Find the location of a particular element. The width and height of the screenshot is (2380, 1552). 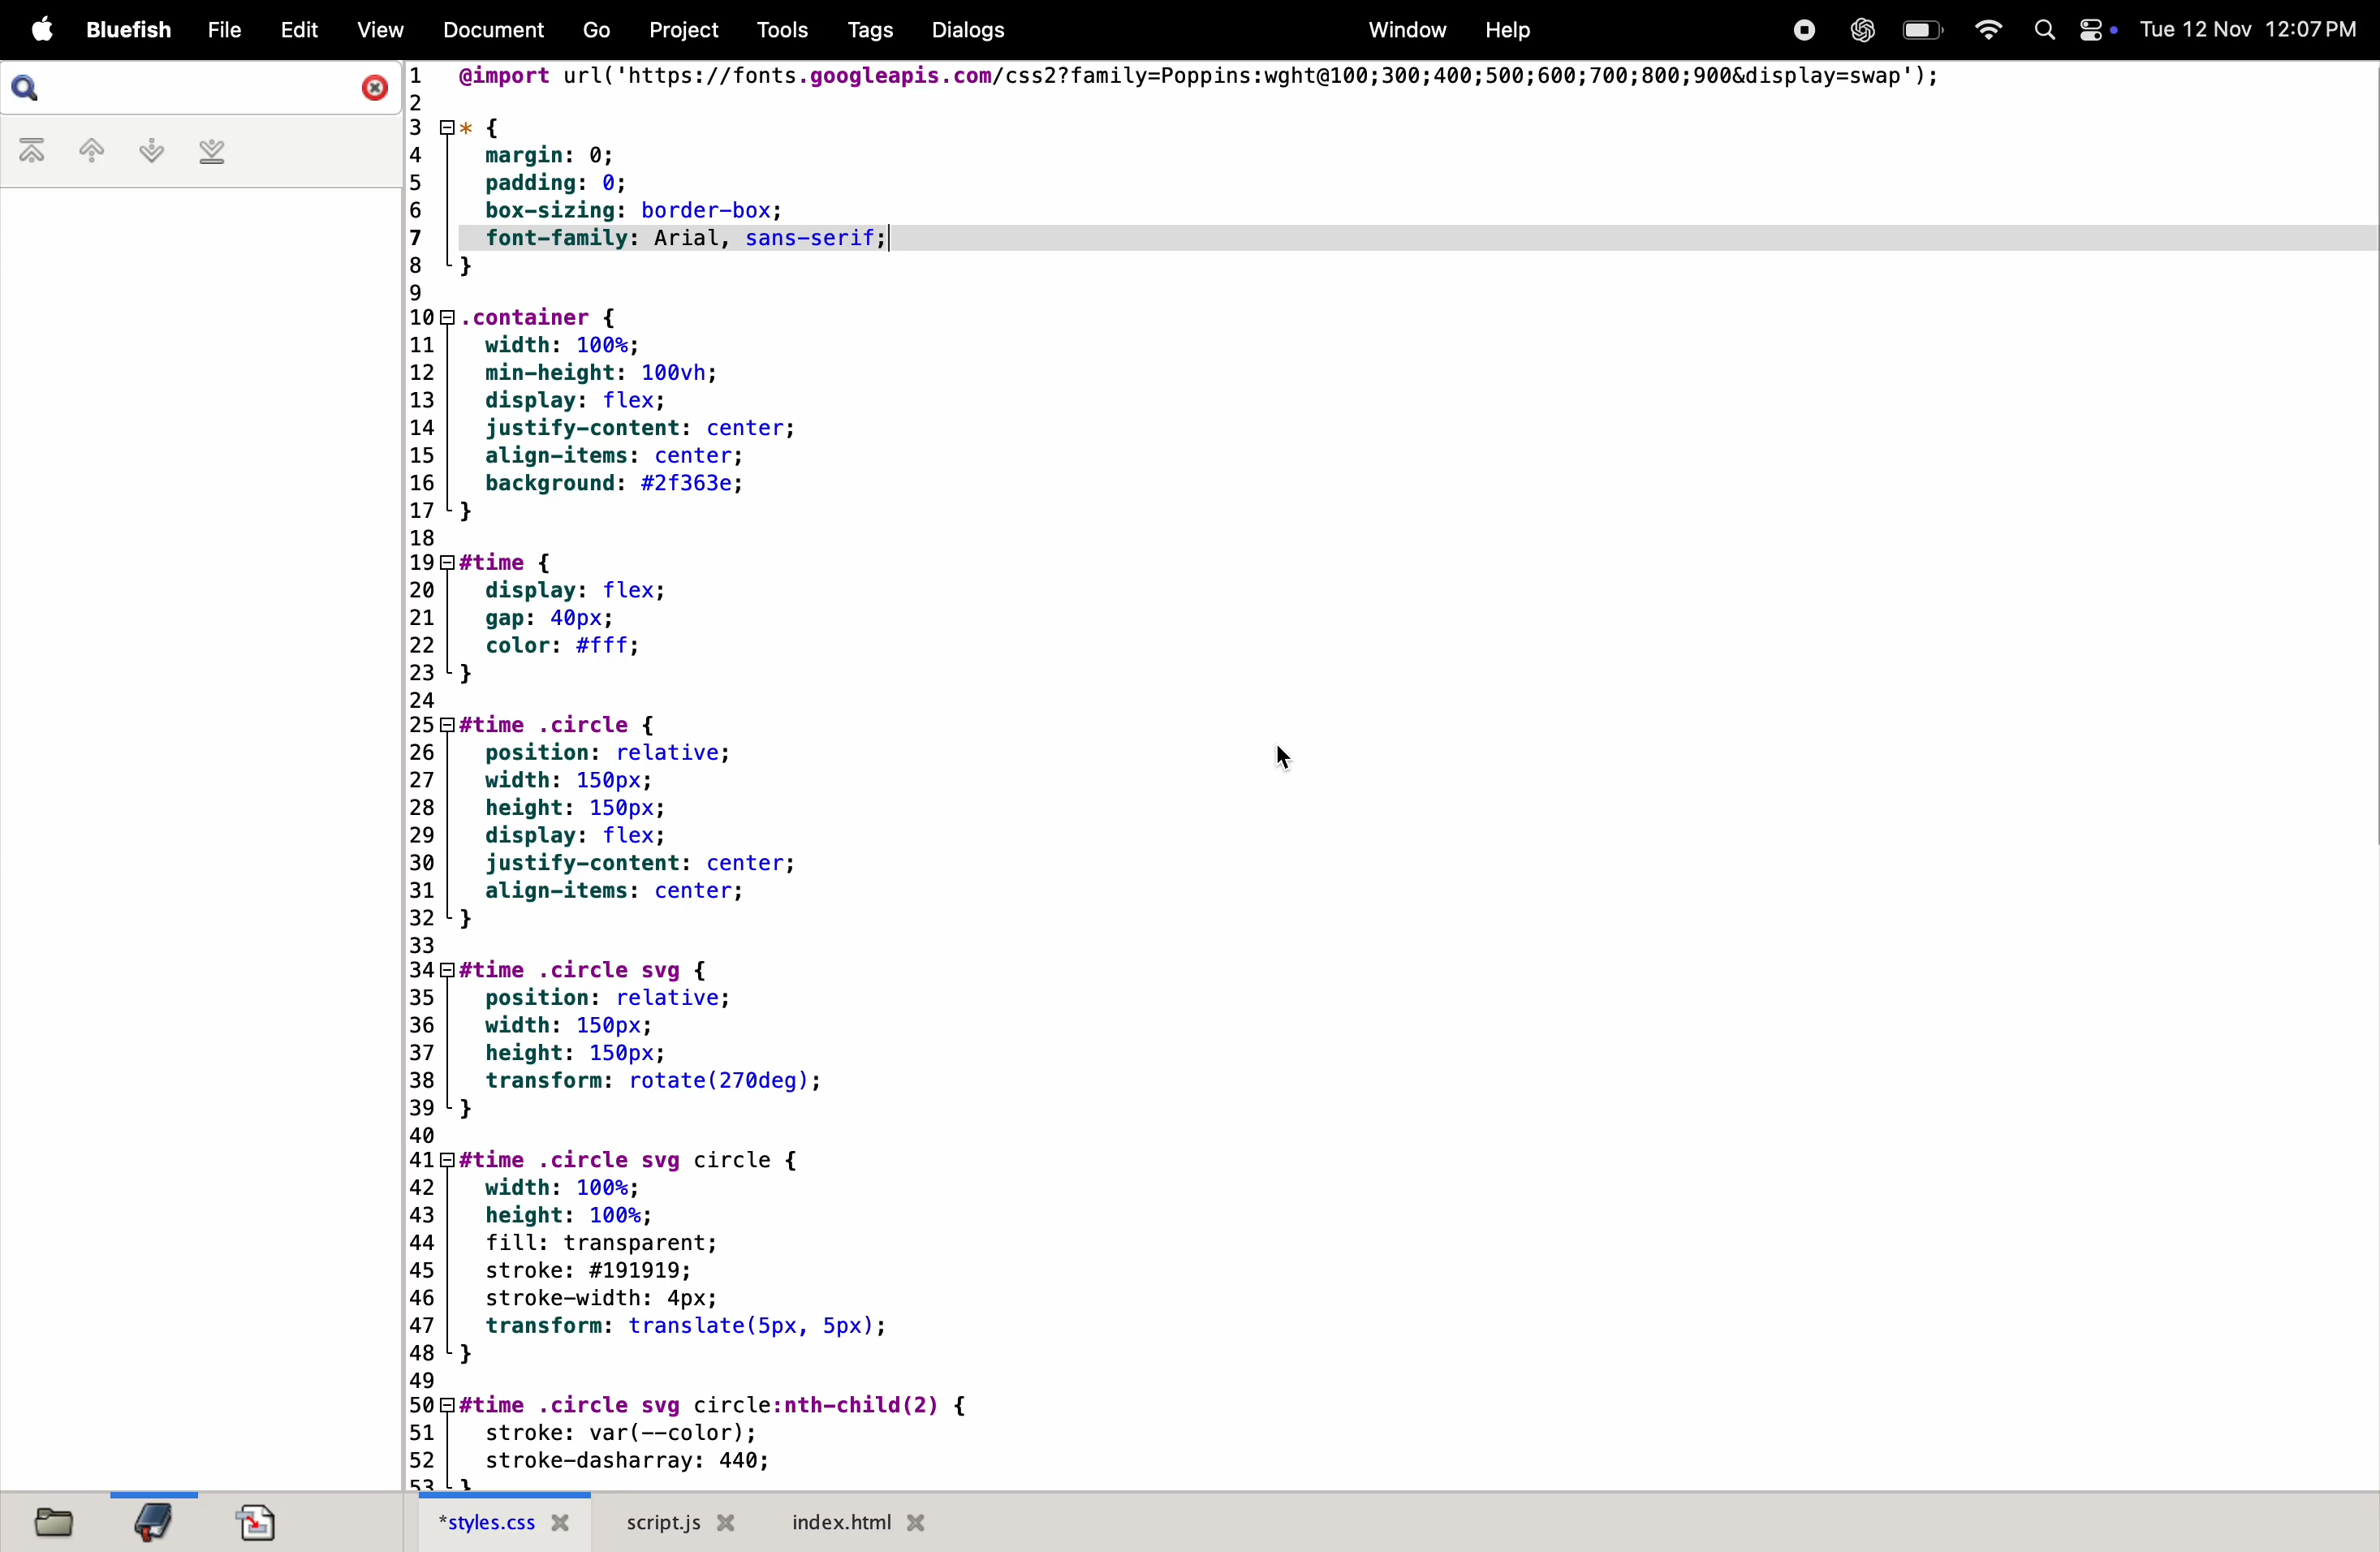

style.css is located at coordinates (508, 1523).